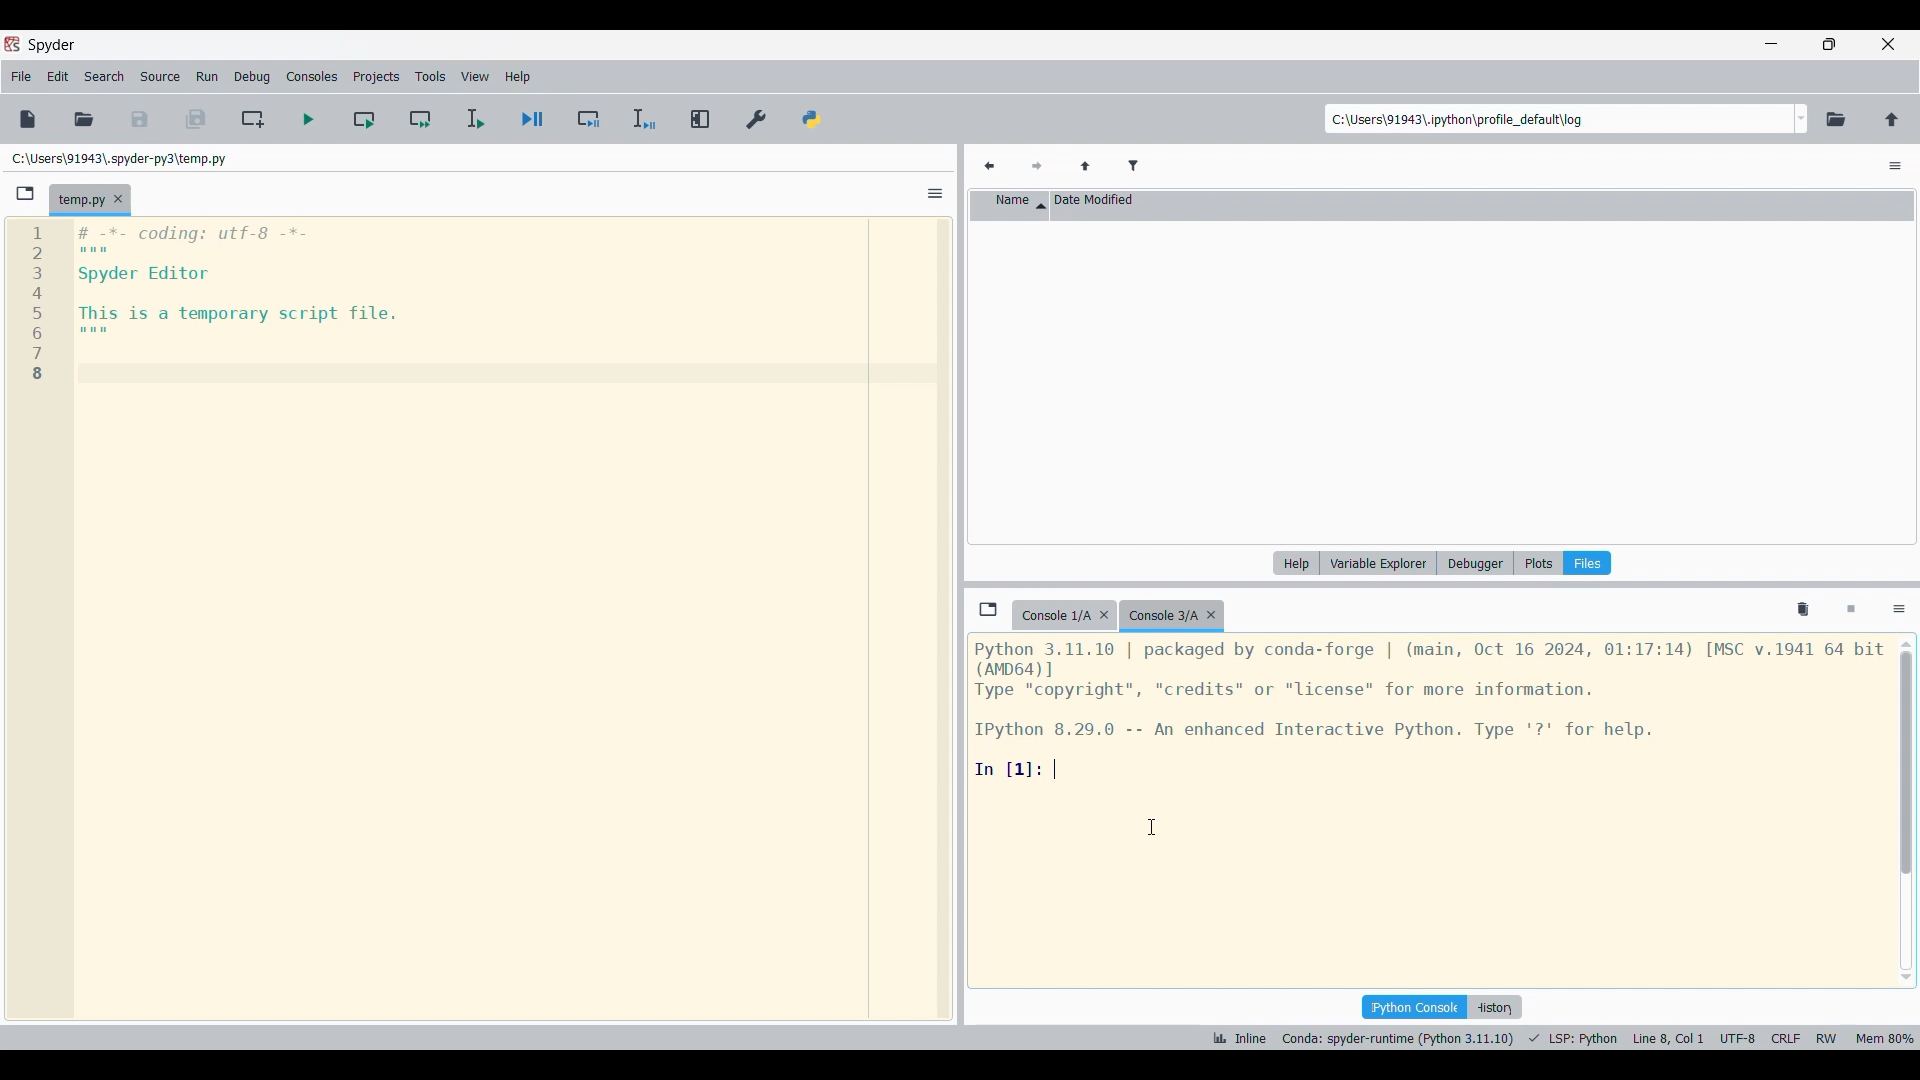  I want to click on Close interface , so click(1888, 44).